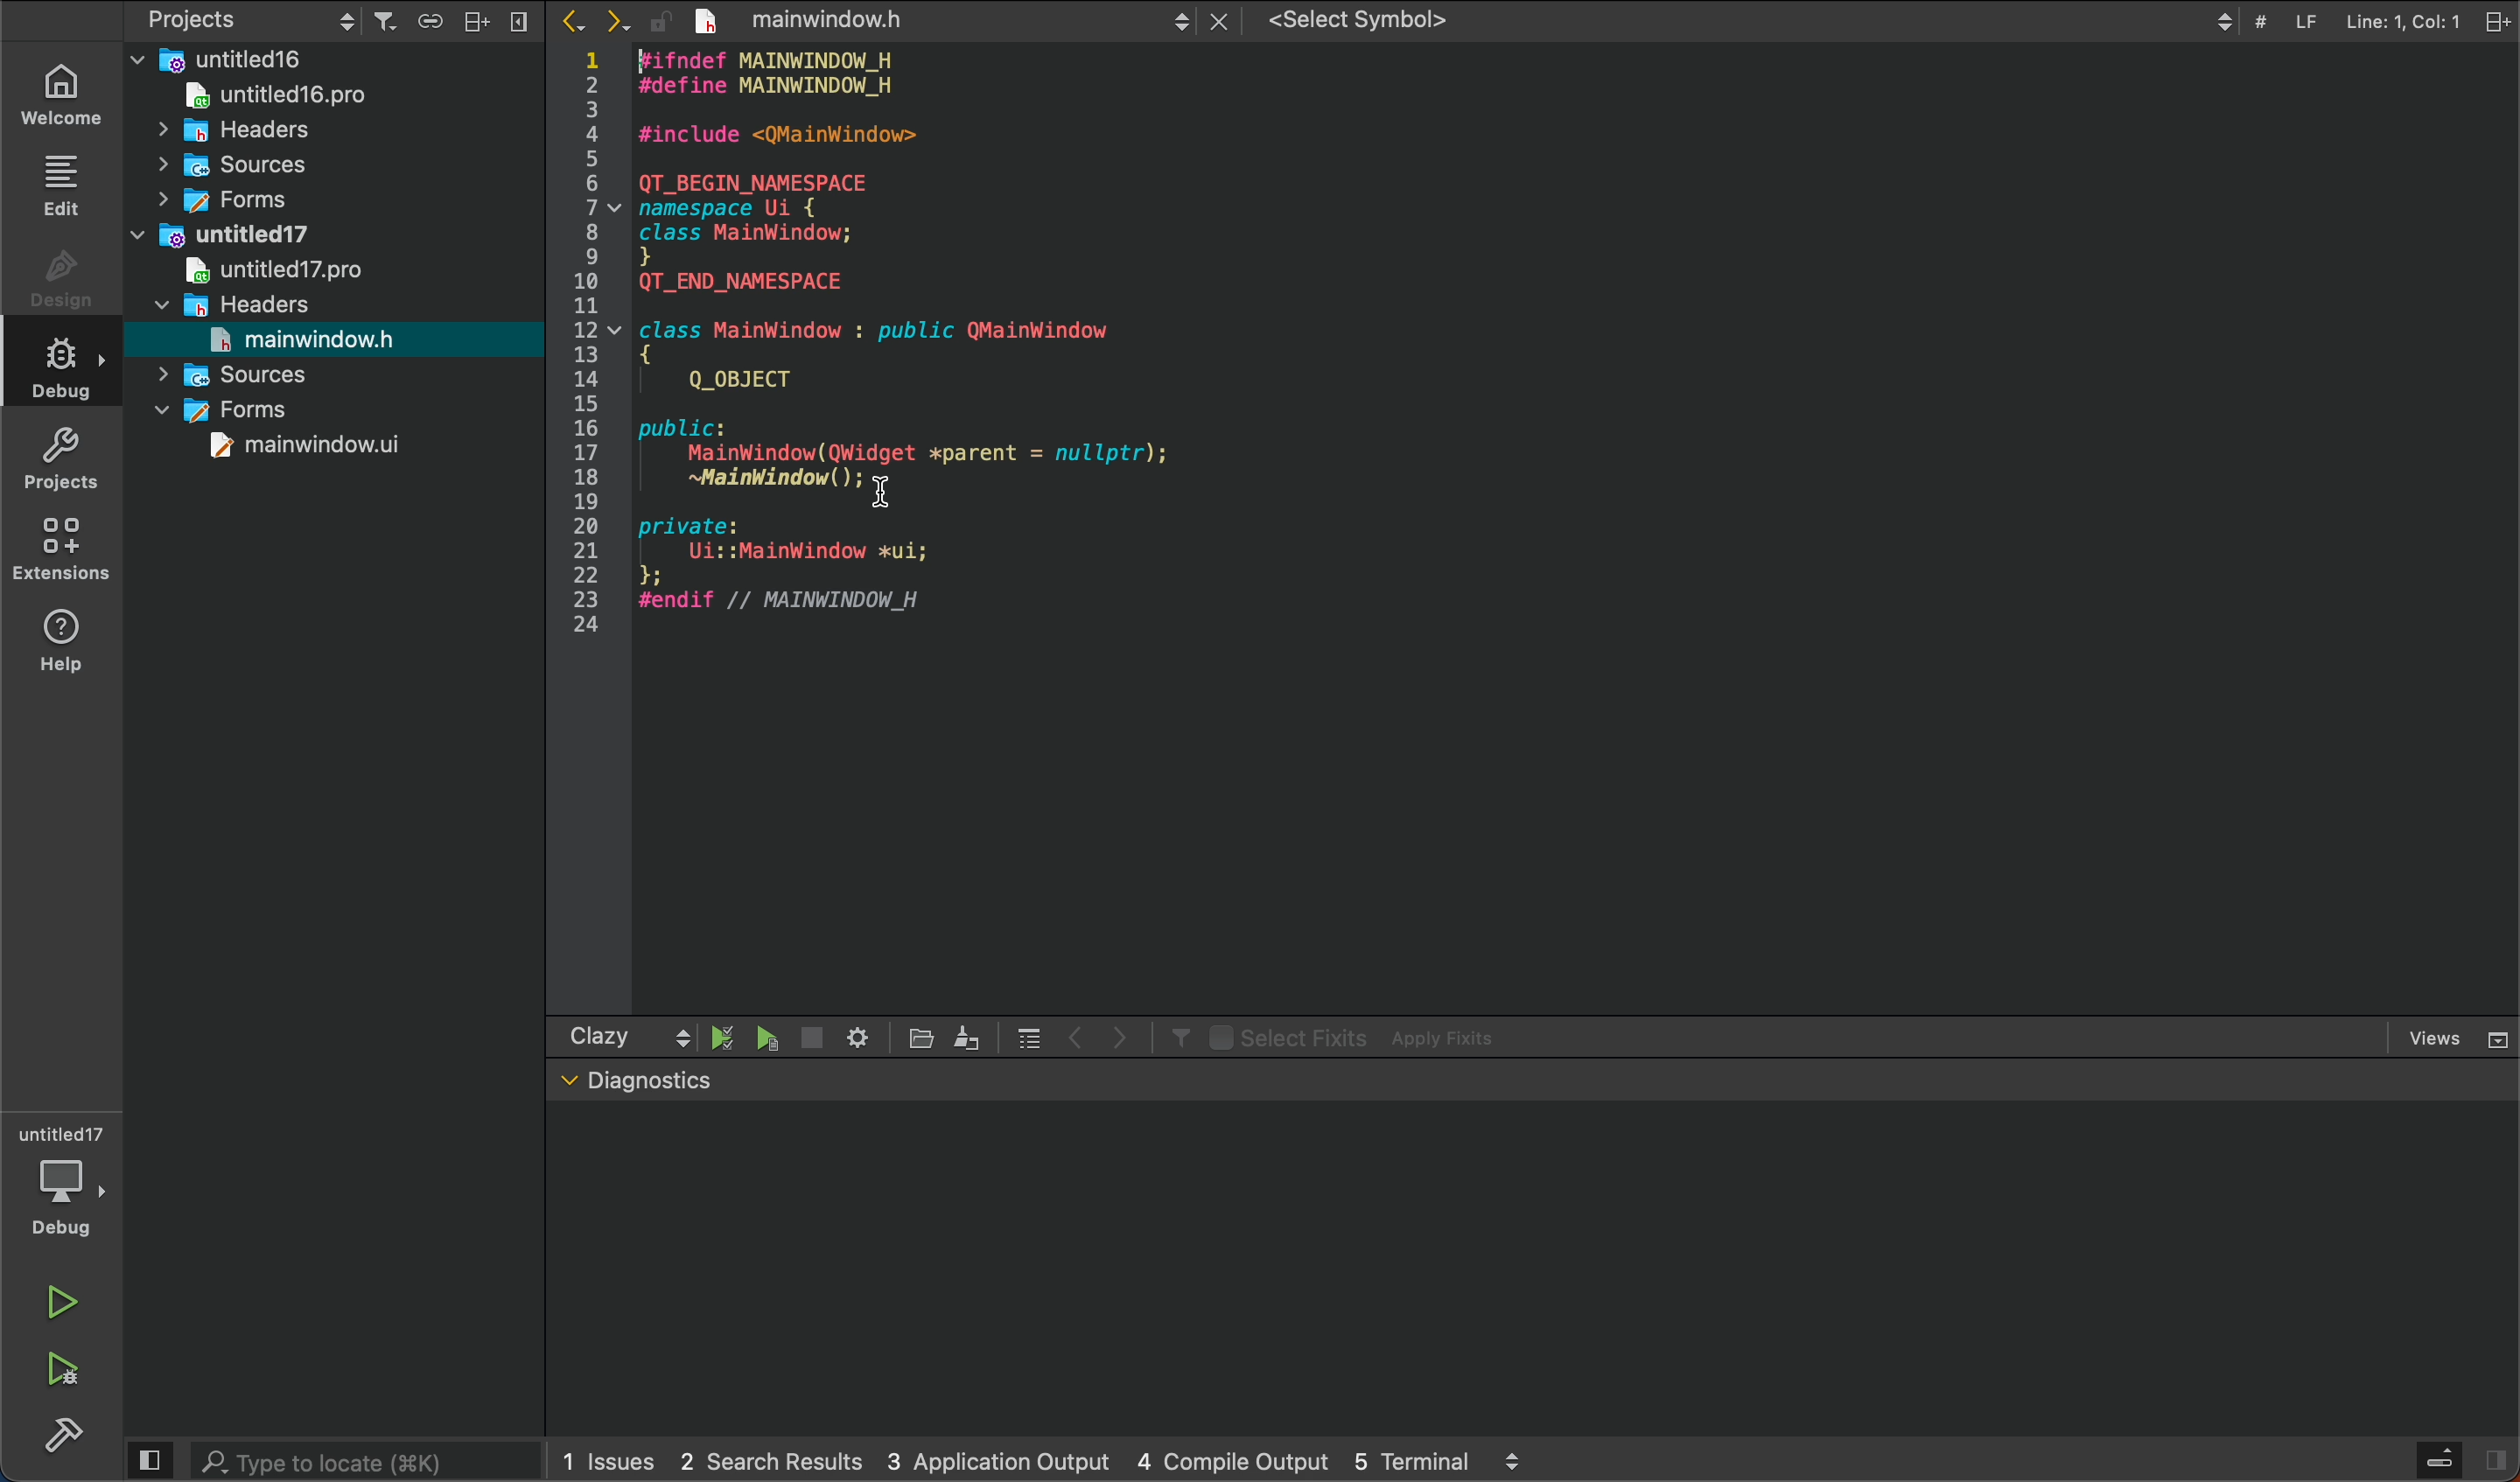 The image size is (2520, 1482). Describe the element at coordinates (67, 93) in the screenshot. I see `WELCOME` at that location.